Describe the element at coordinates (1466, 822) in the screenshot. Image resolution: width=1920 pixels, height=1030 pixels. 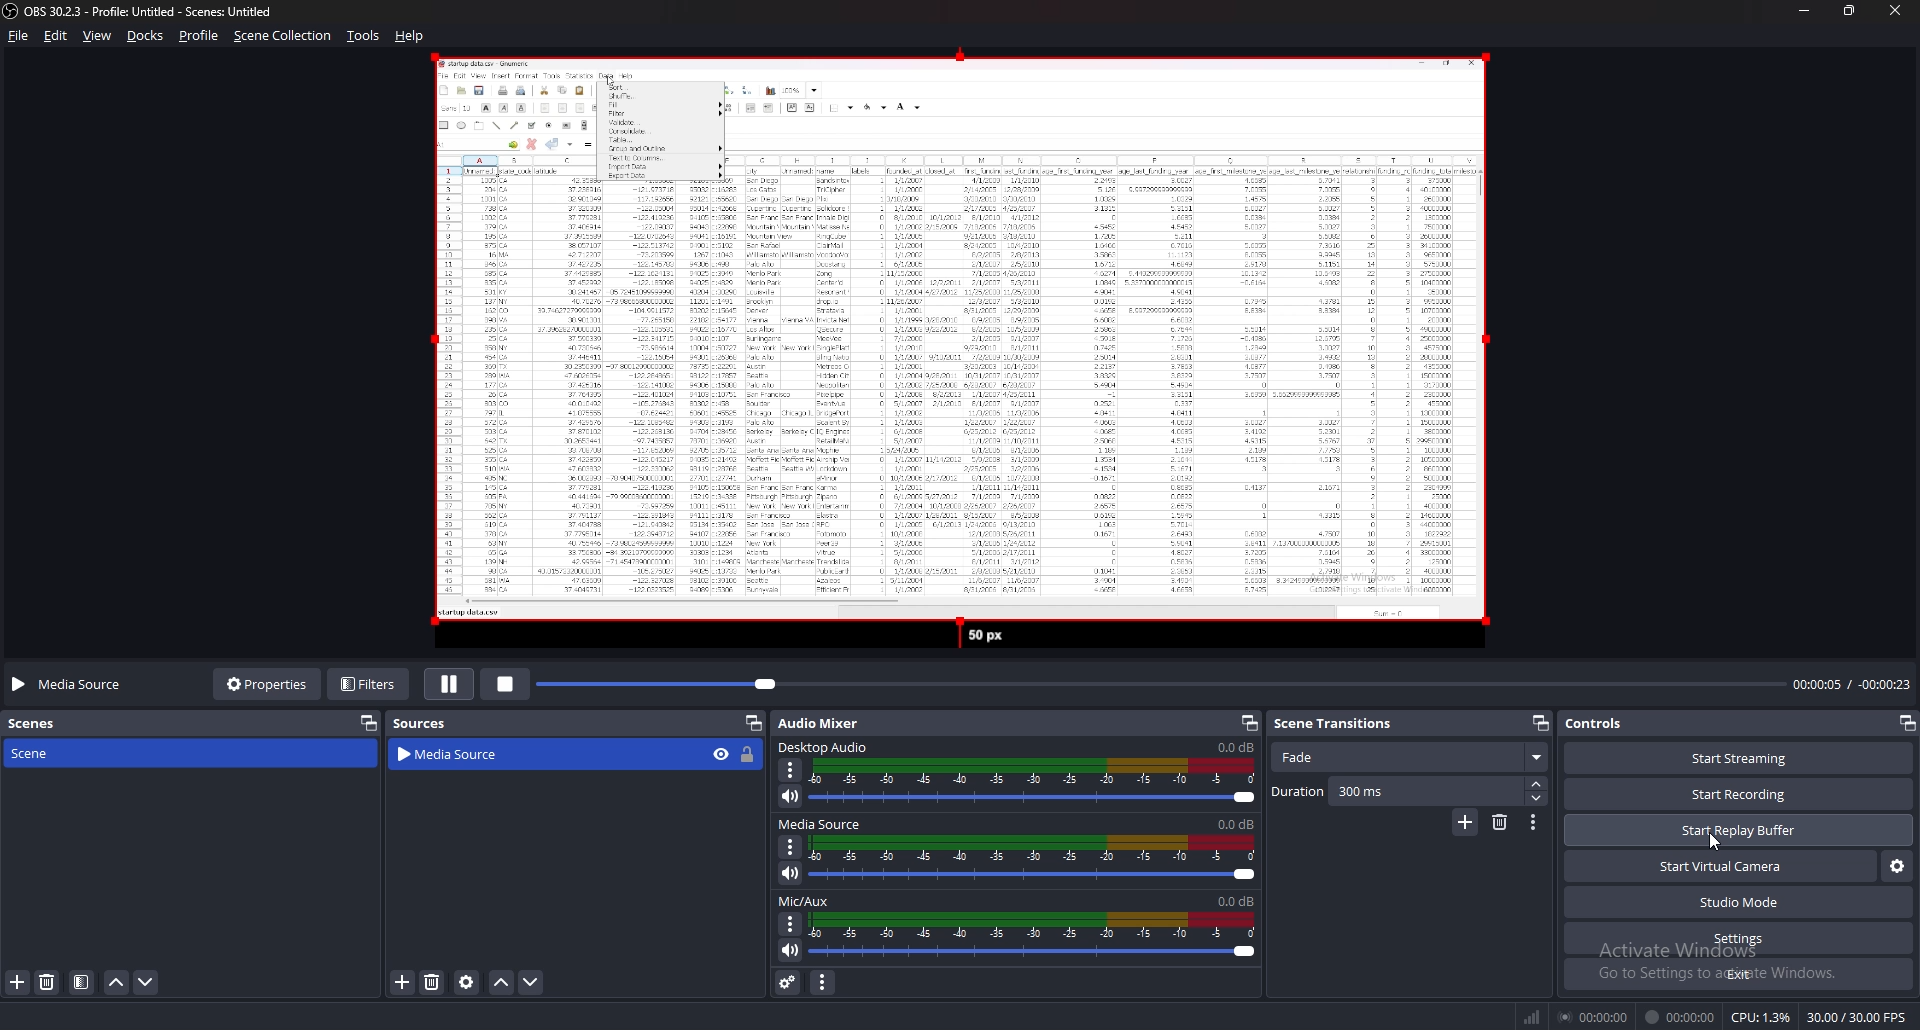
I see `add transition` at that location.